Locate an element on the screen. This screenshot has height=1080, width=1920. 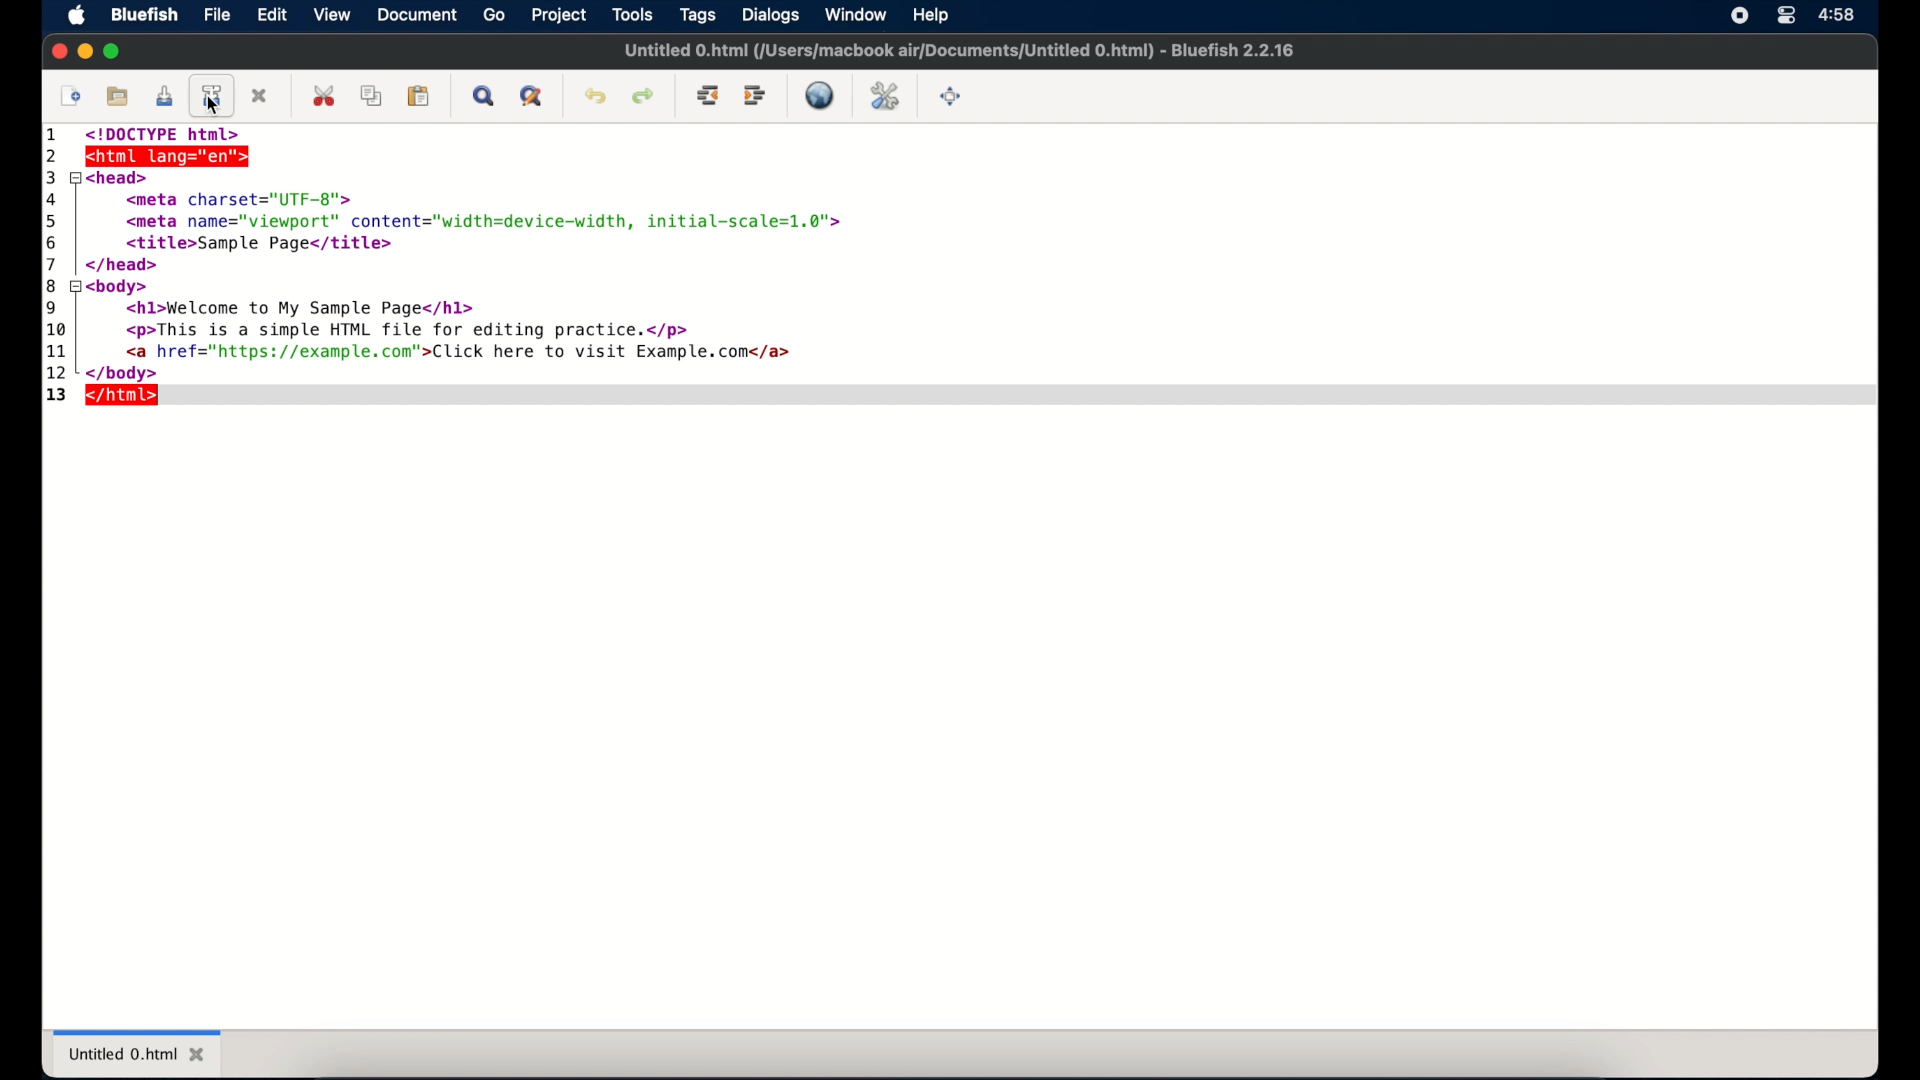
close is located at coordinates (58, 52).